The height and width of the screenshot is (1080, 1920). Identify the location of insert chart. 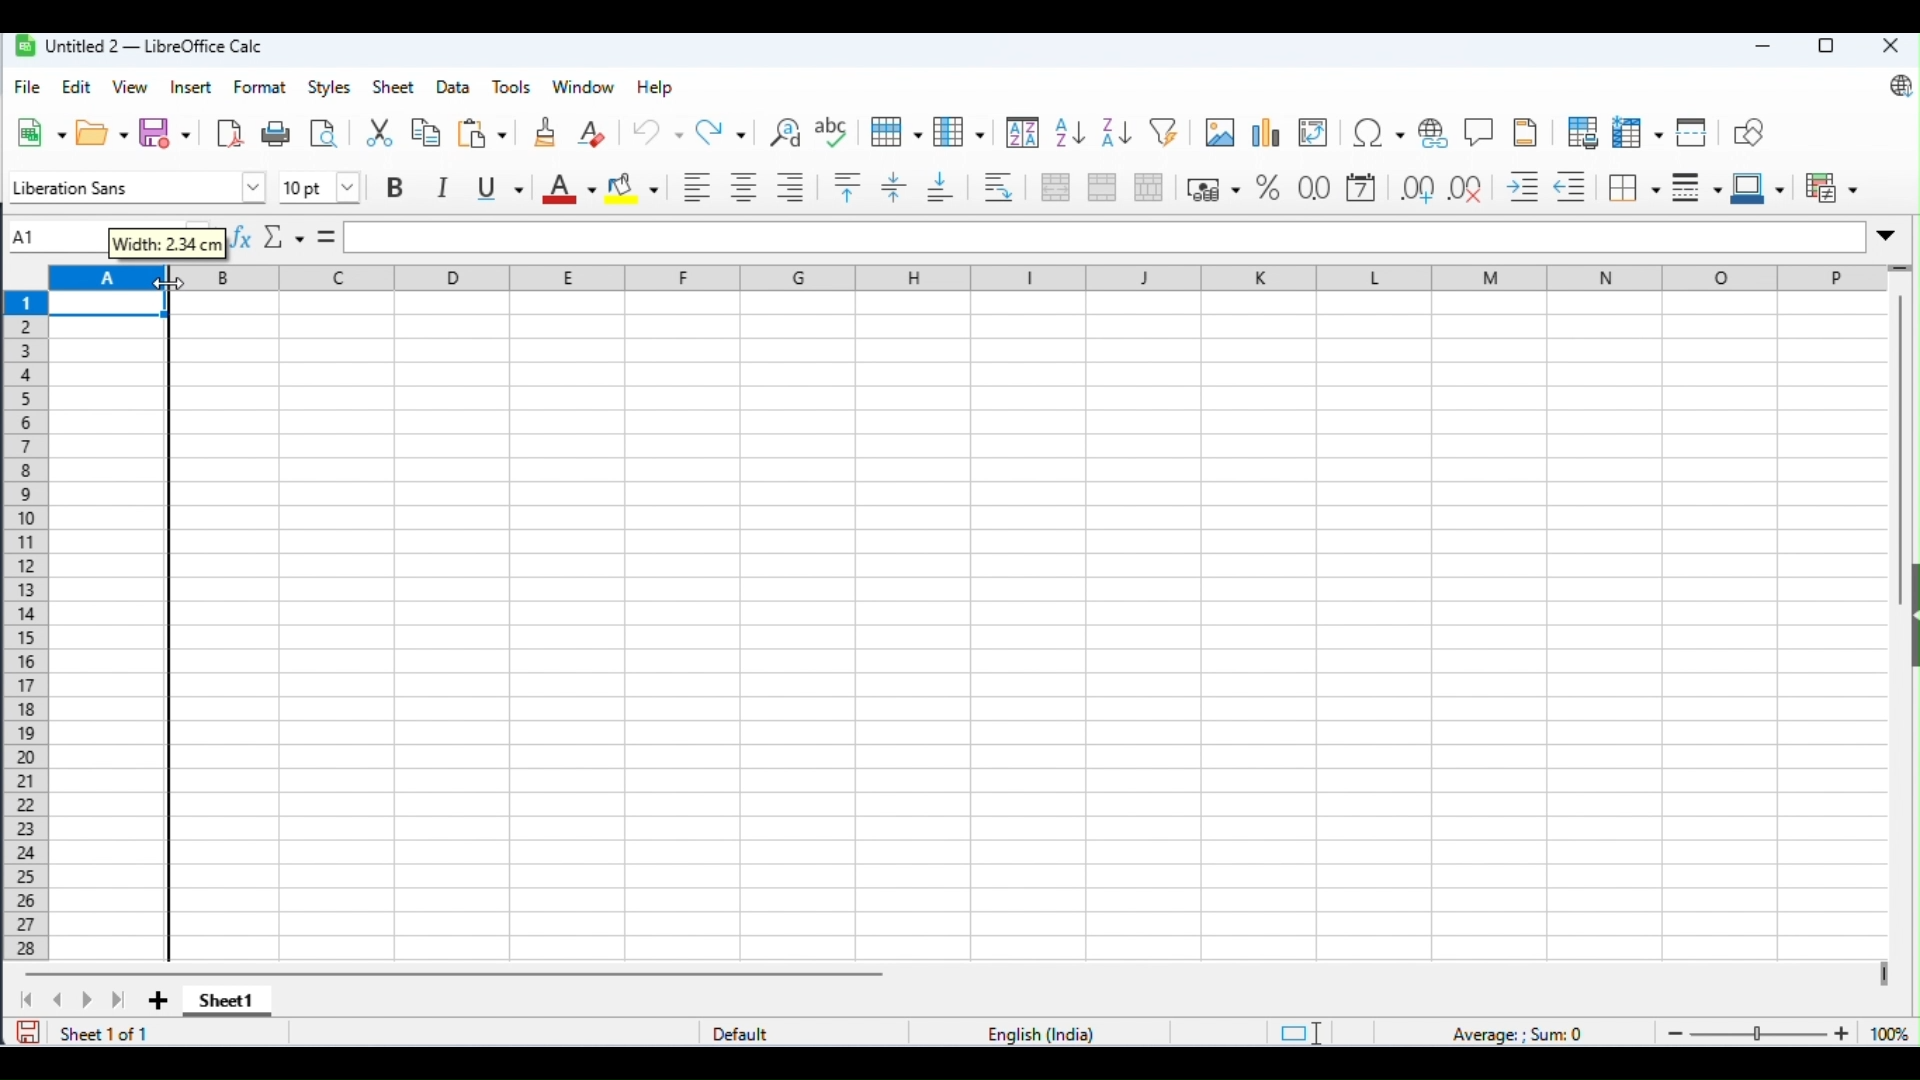
(1265, 135).